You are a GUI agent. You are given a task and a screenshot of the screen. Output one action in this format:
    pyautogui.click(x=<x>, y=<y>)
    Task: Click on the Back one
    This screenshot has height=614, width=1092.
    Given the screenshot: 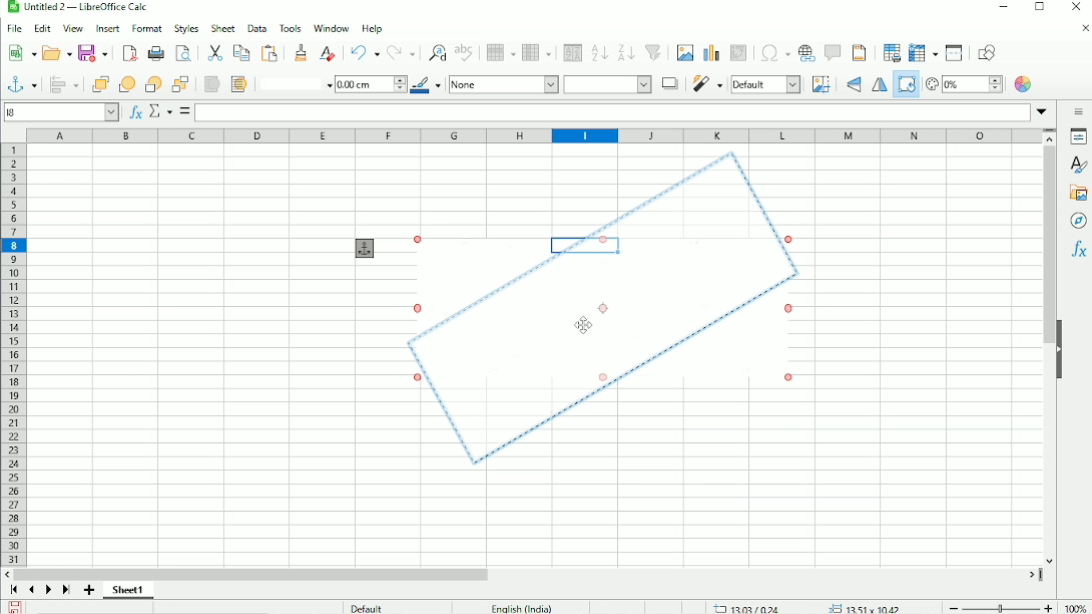 What is the action you would take?
    pyautogui.click(x=152, y=84)
    